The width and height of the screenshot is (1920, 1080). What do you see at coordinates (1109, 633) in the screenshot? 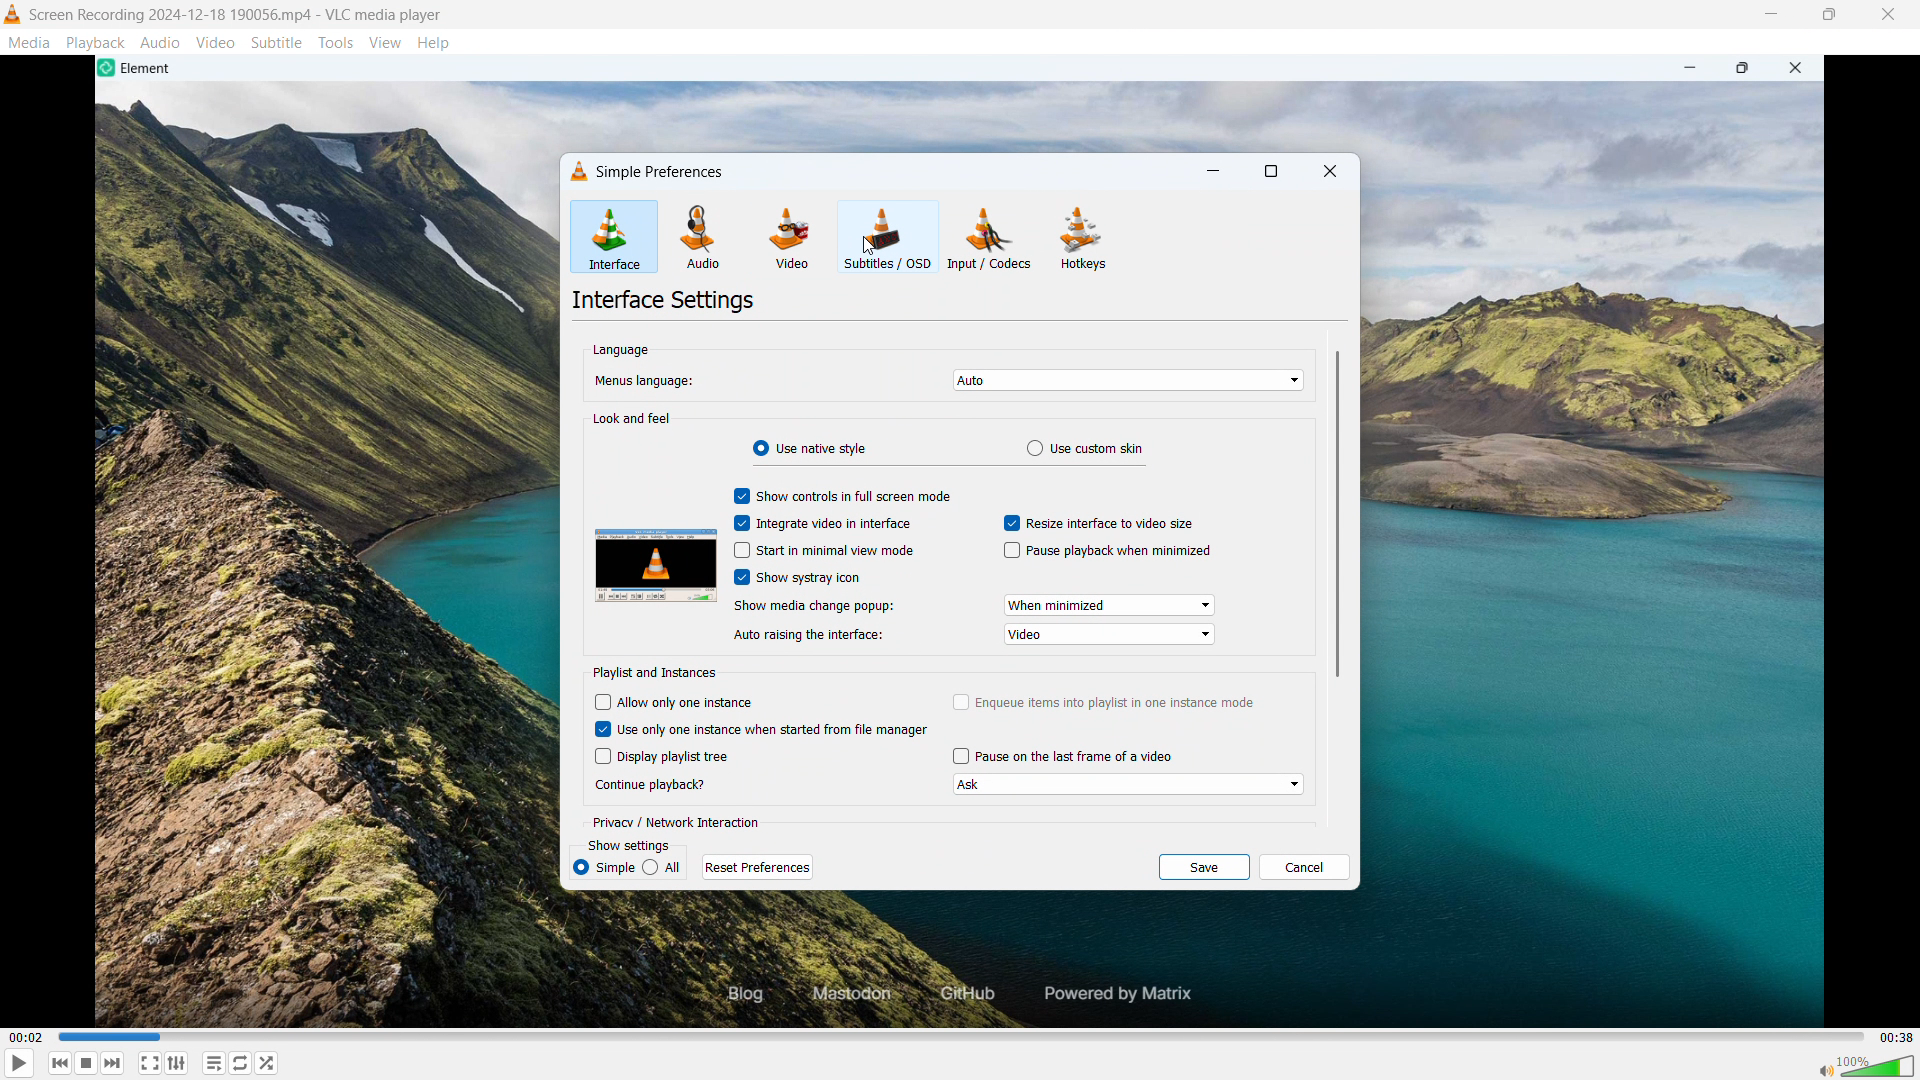
I see `Auto raising the interface ` at bounding box center [1109, 633].